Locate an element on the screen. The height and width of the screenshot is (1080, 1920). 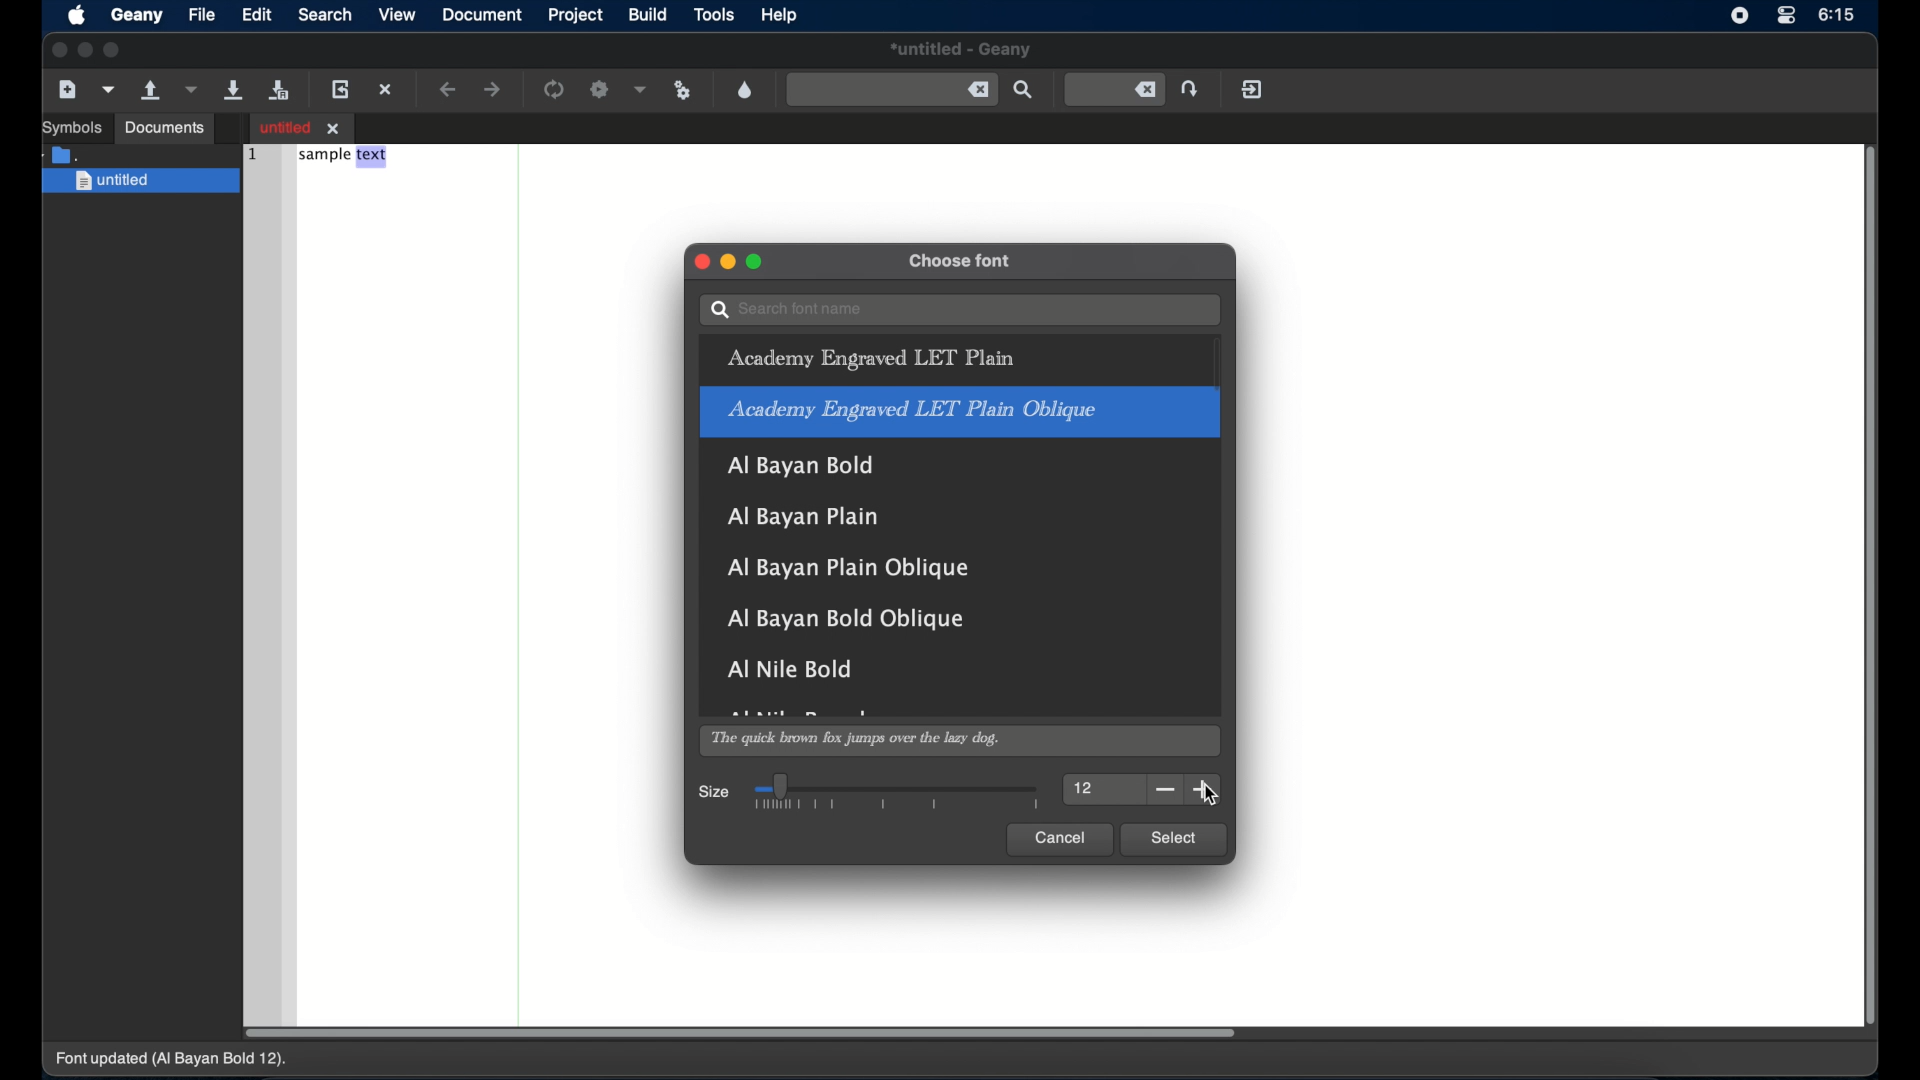
size is located at coordinates (715, 793).